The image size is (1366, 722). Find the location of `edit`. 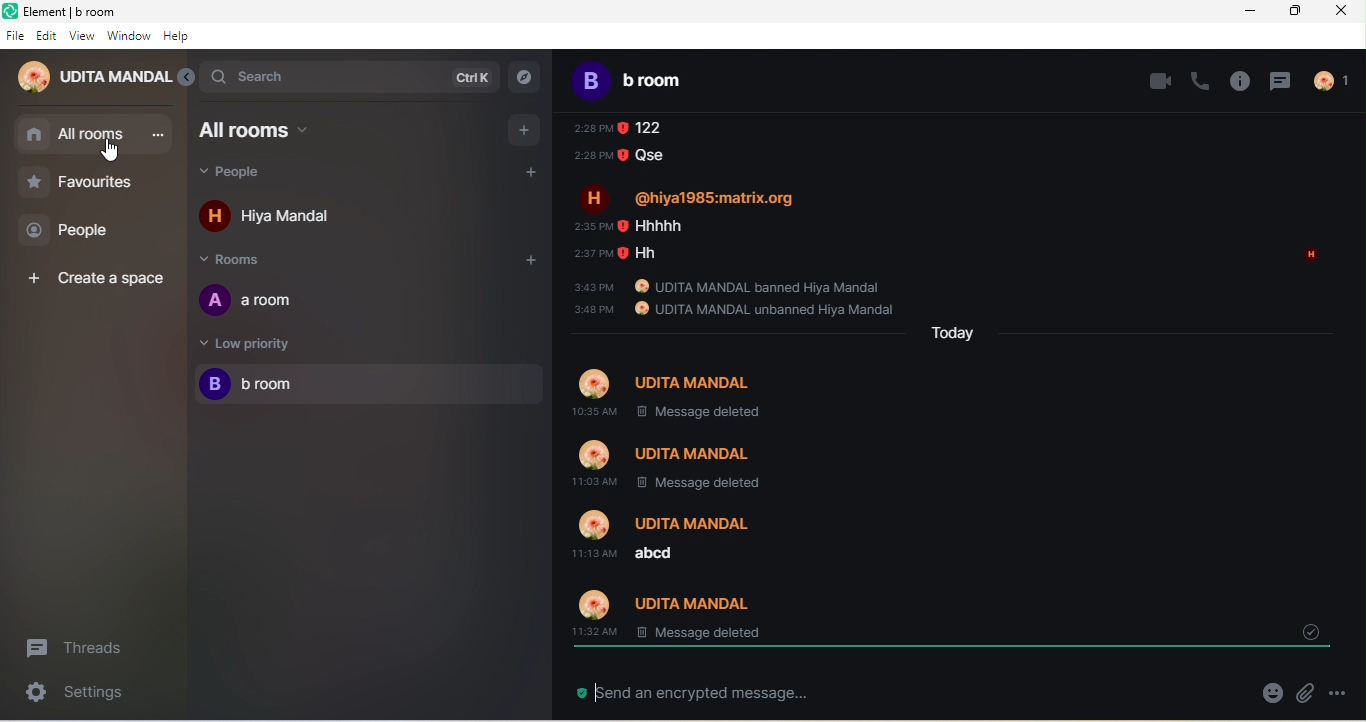

edit is located at coordinates (48, 36).